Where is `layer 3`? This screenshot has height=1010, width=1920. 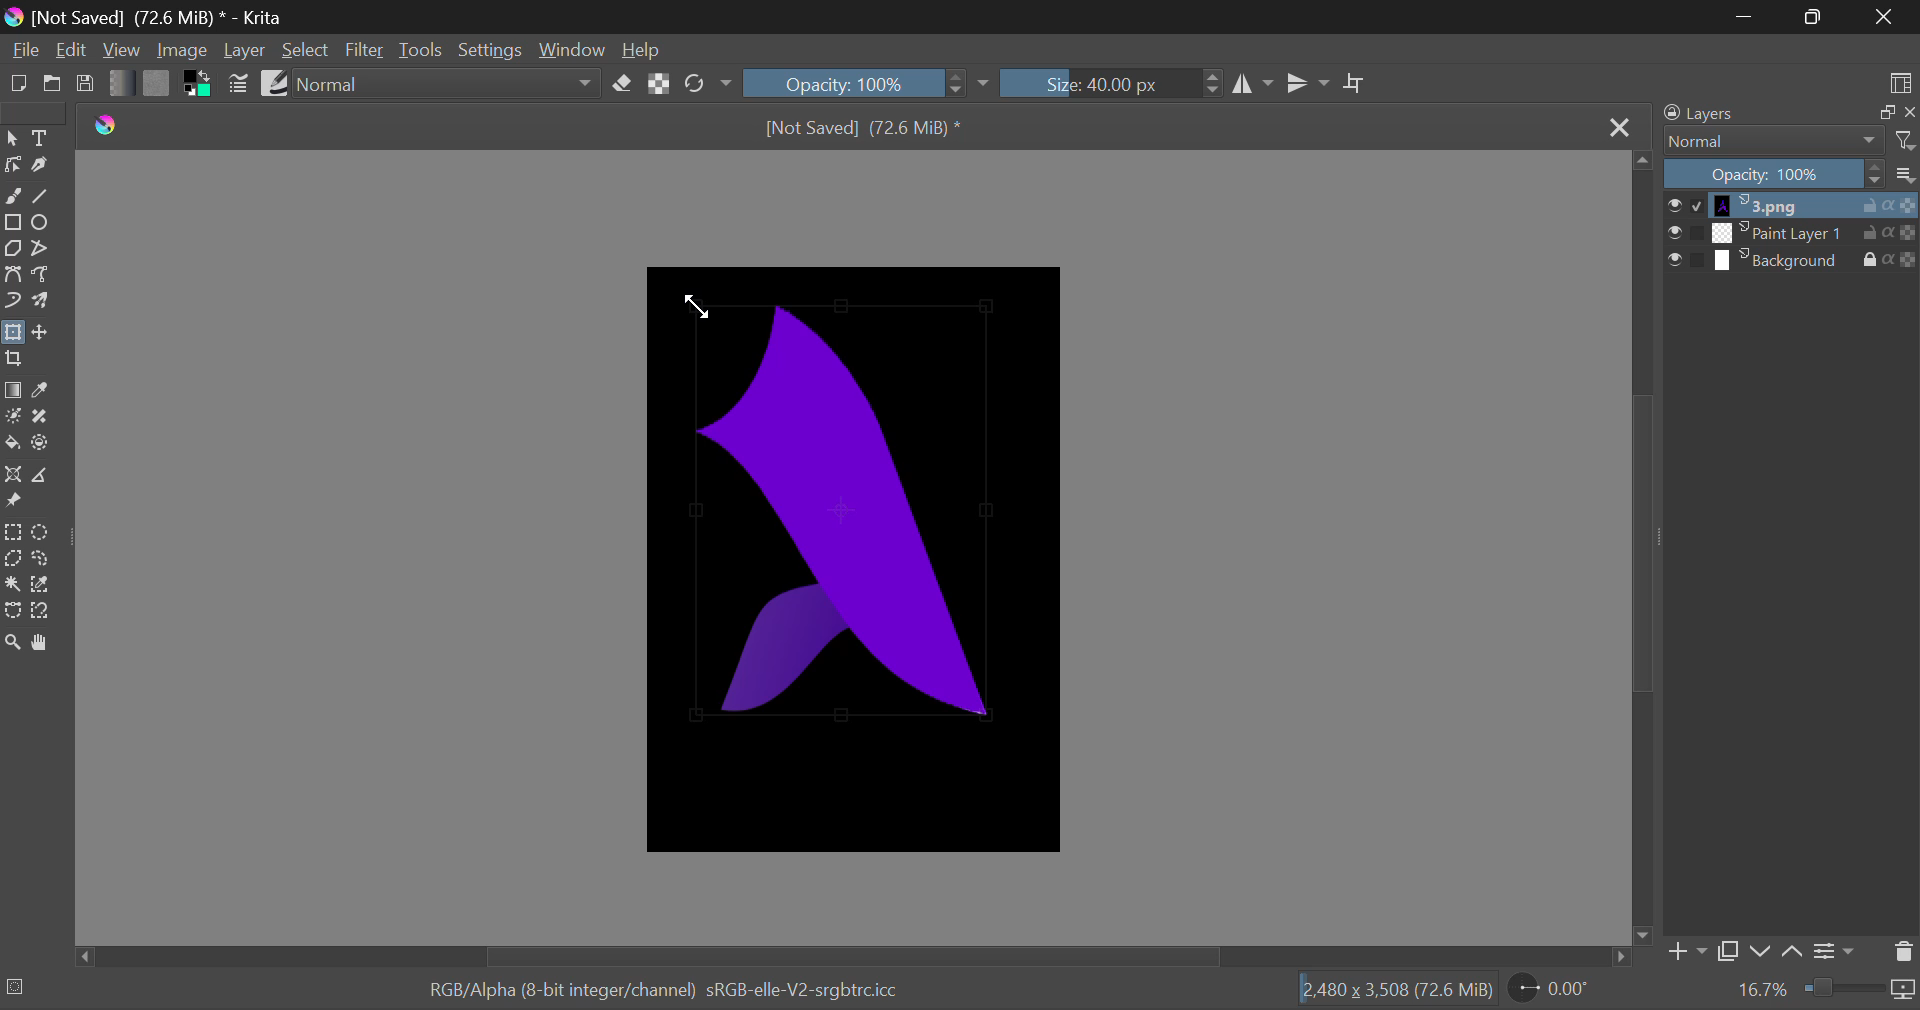
layer 3 is located at coordinates (1779, 258).